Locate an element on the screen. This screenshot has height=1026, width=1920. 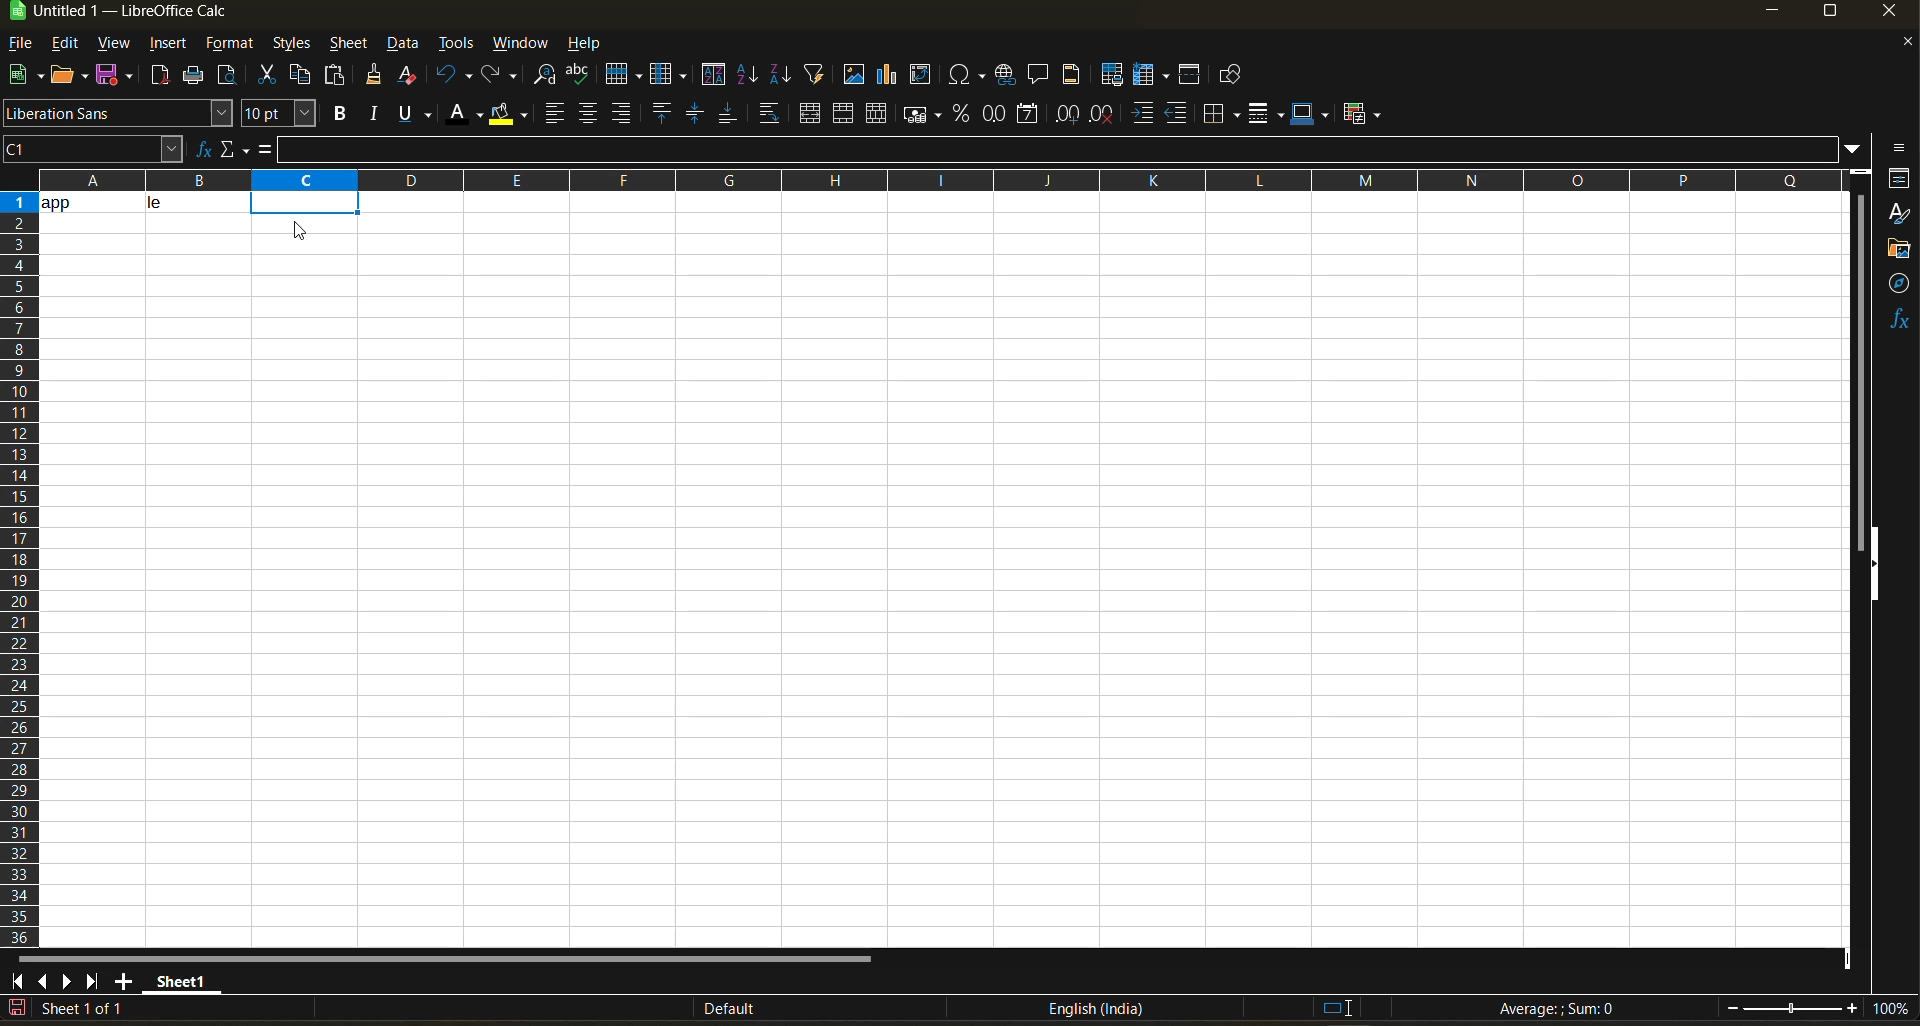
align left is located at coordinates (557, 114).